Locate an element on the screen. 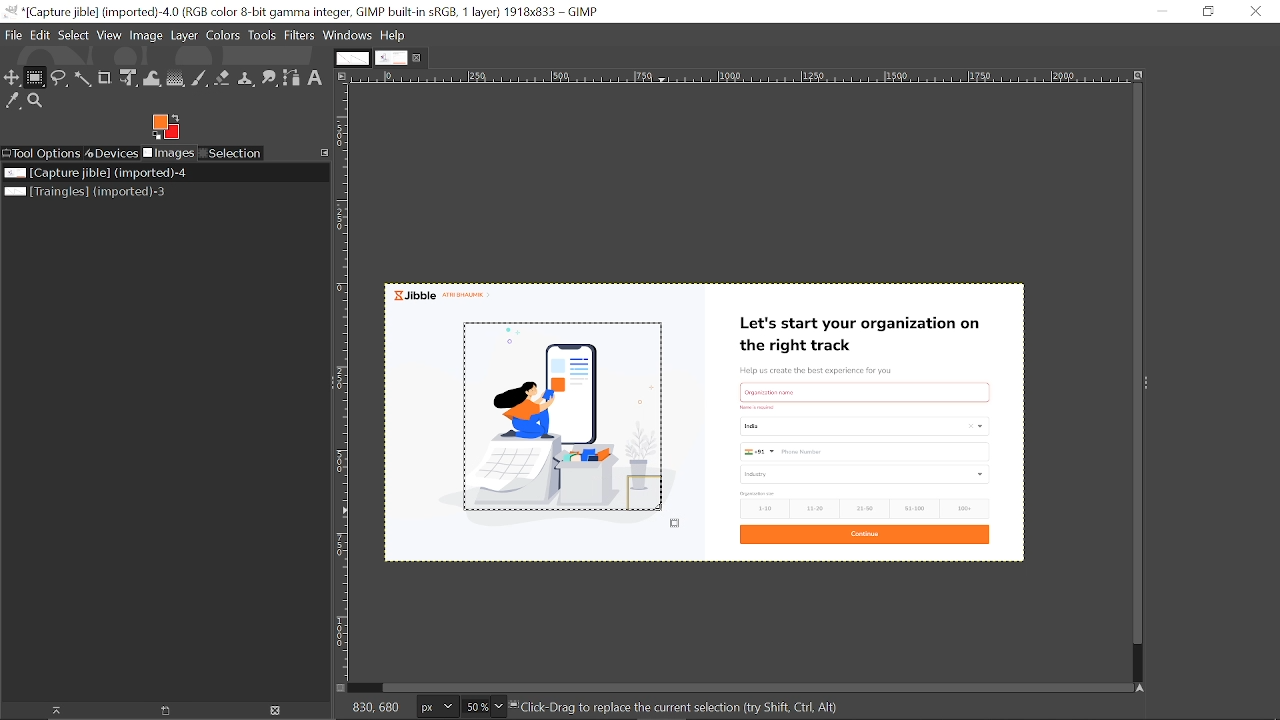 Image resolution: width=1280 pixels, height=720 pixels. Unit  is located at coordinates (438, 706).